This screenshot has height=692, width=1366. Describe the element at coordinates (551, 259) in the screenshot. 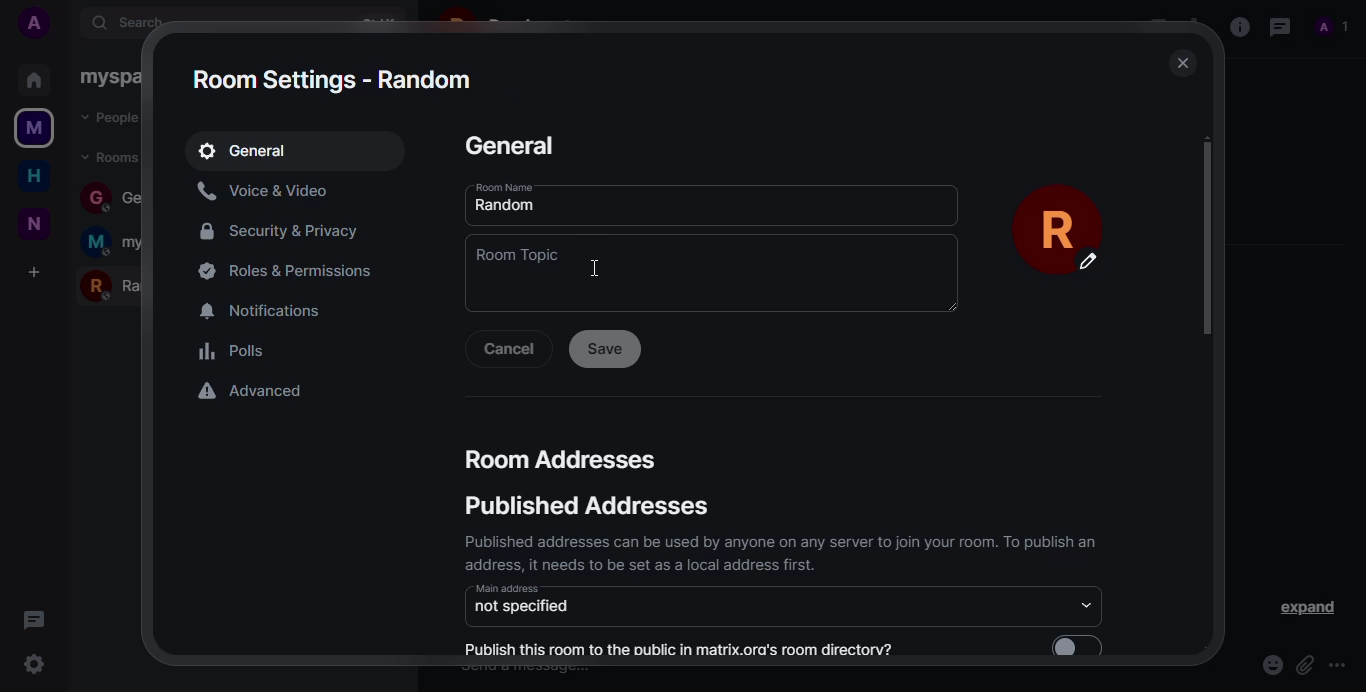

I see `room topic` at that location.